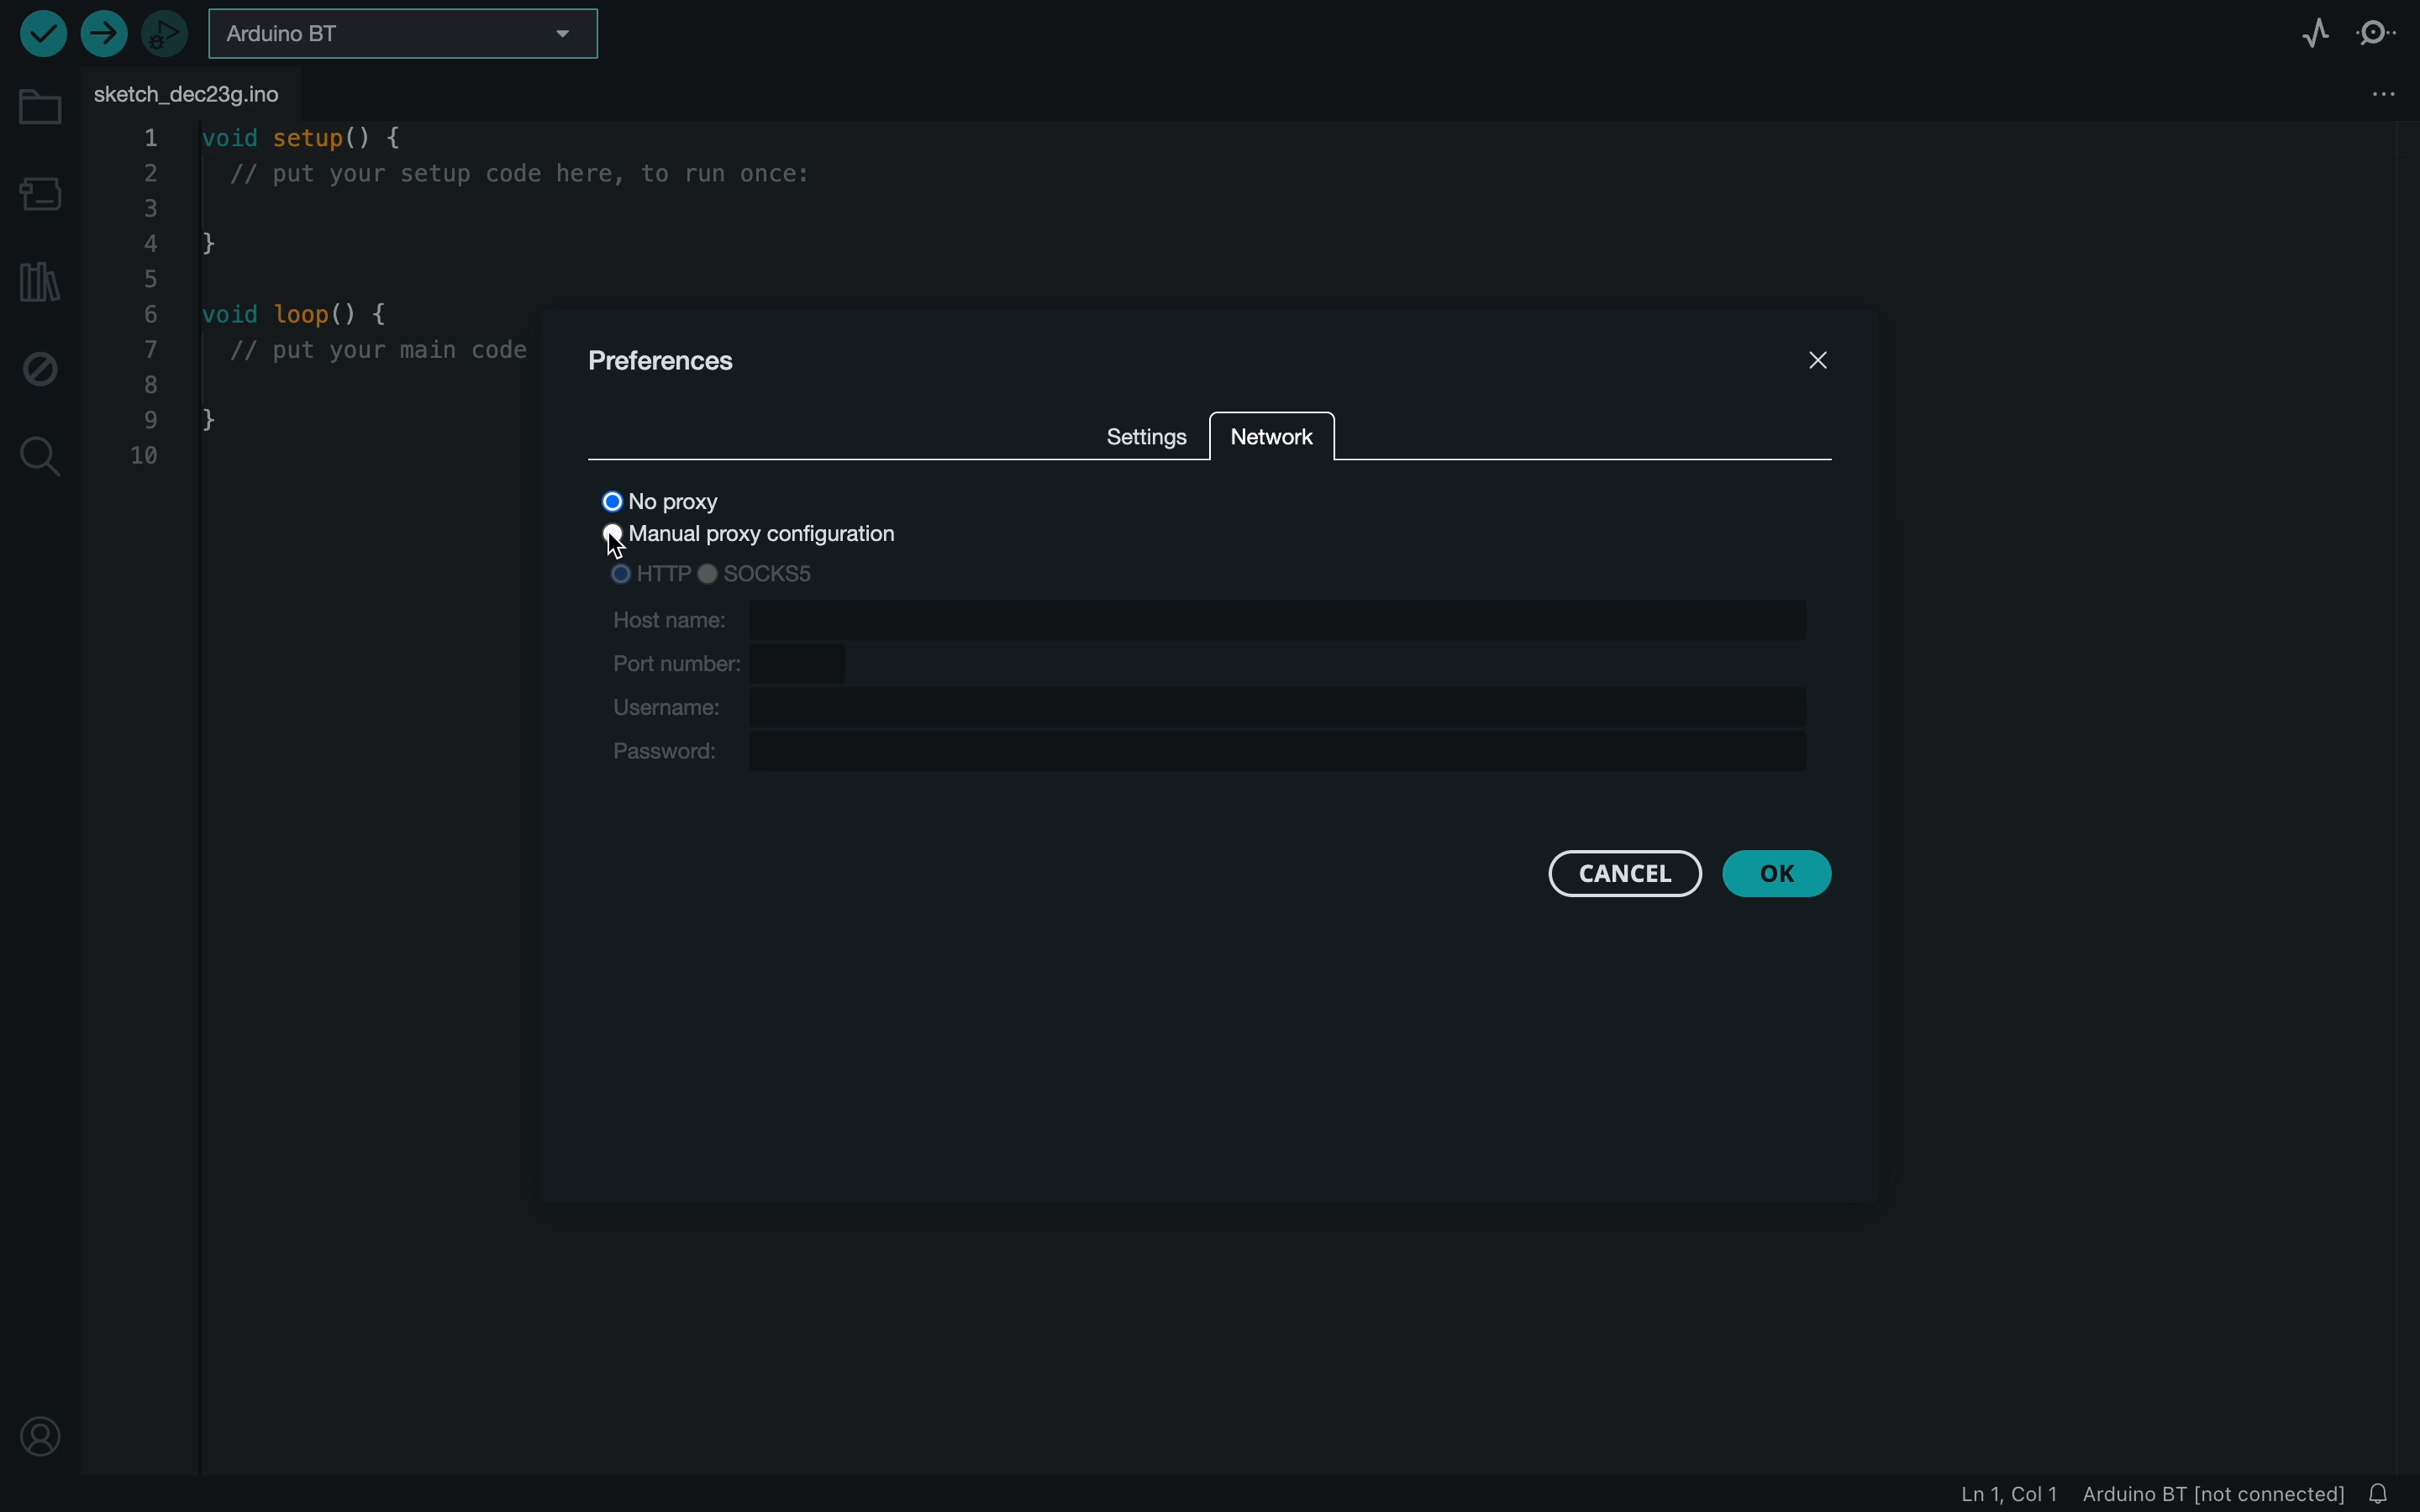 The height and width of the screenshot is (1512, 2420). Describe the element at coordinates (44, 1428) in the screenshot. I see `profile` at that location.